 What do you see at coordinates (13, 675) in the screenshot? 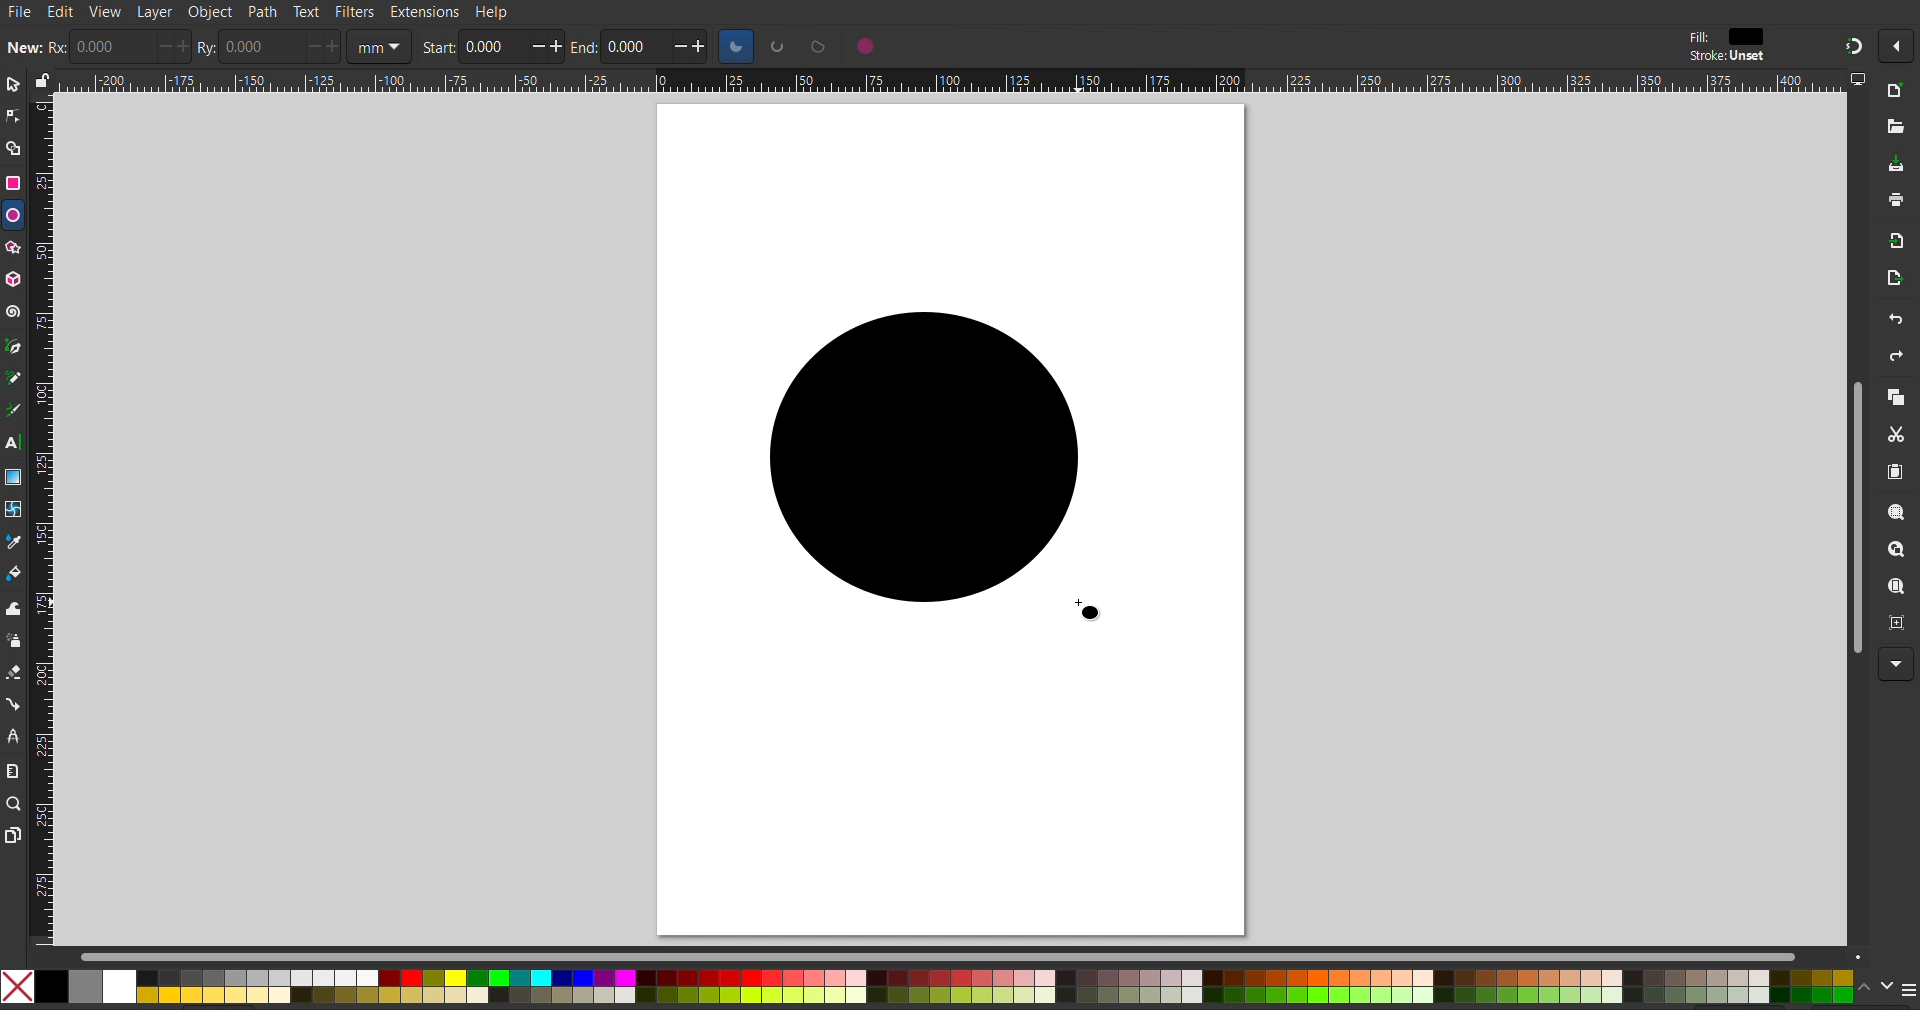
I see `Spray Tool` at bounding box center [13, 675].